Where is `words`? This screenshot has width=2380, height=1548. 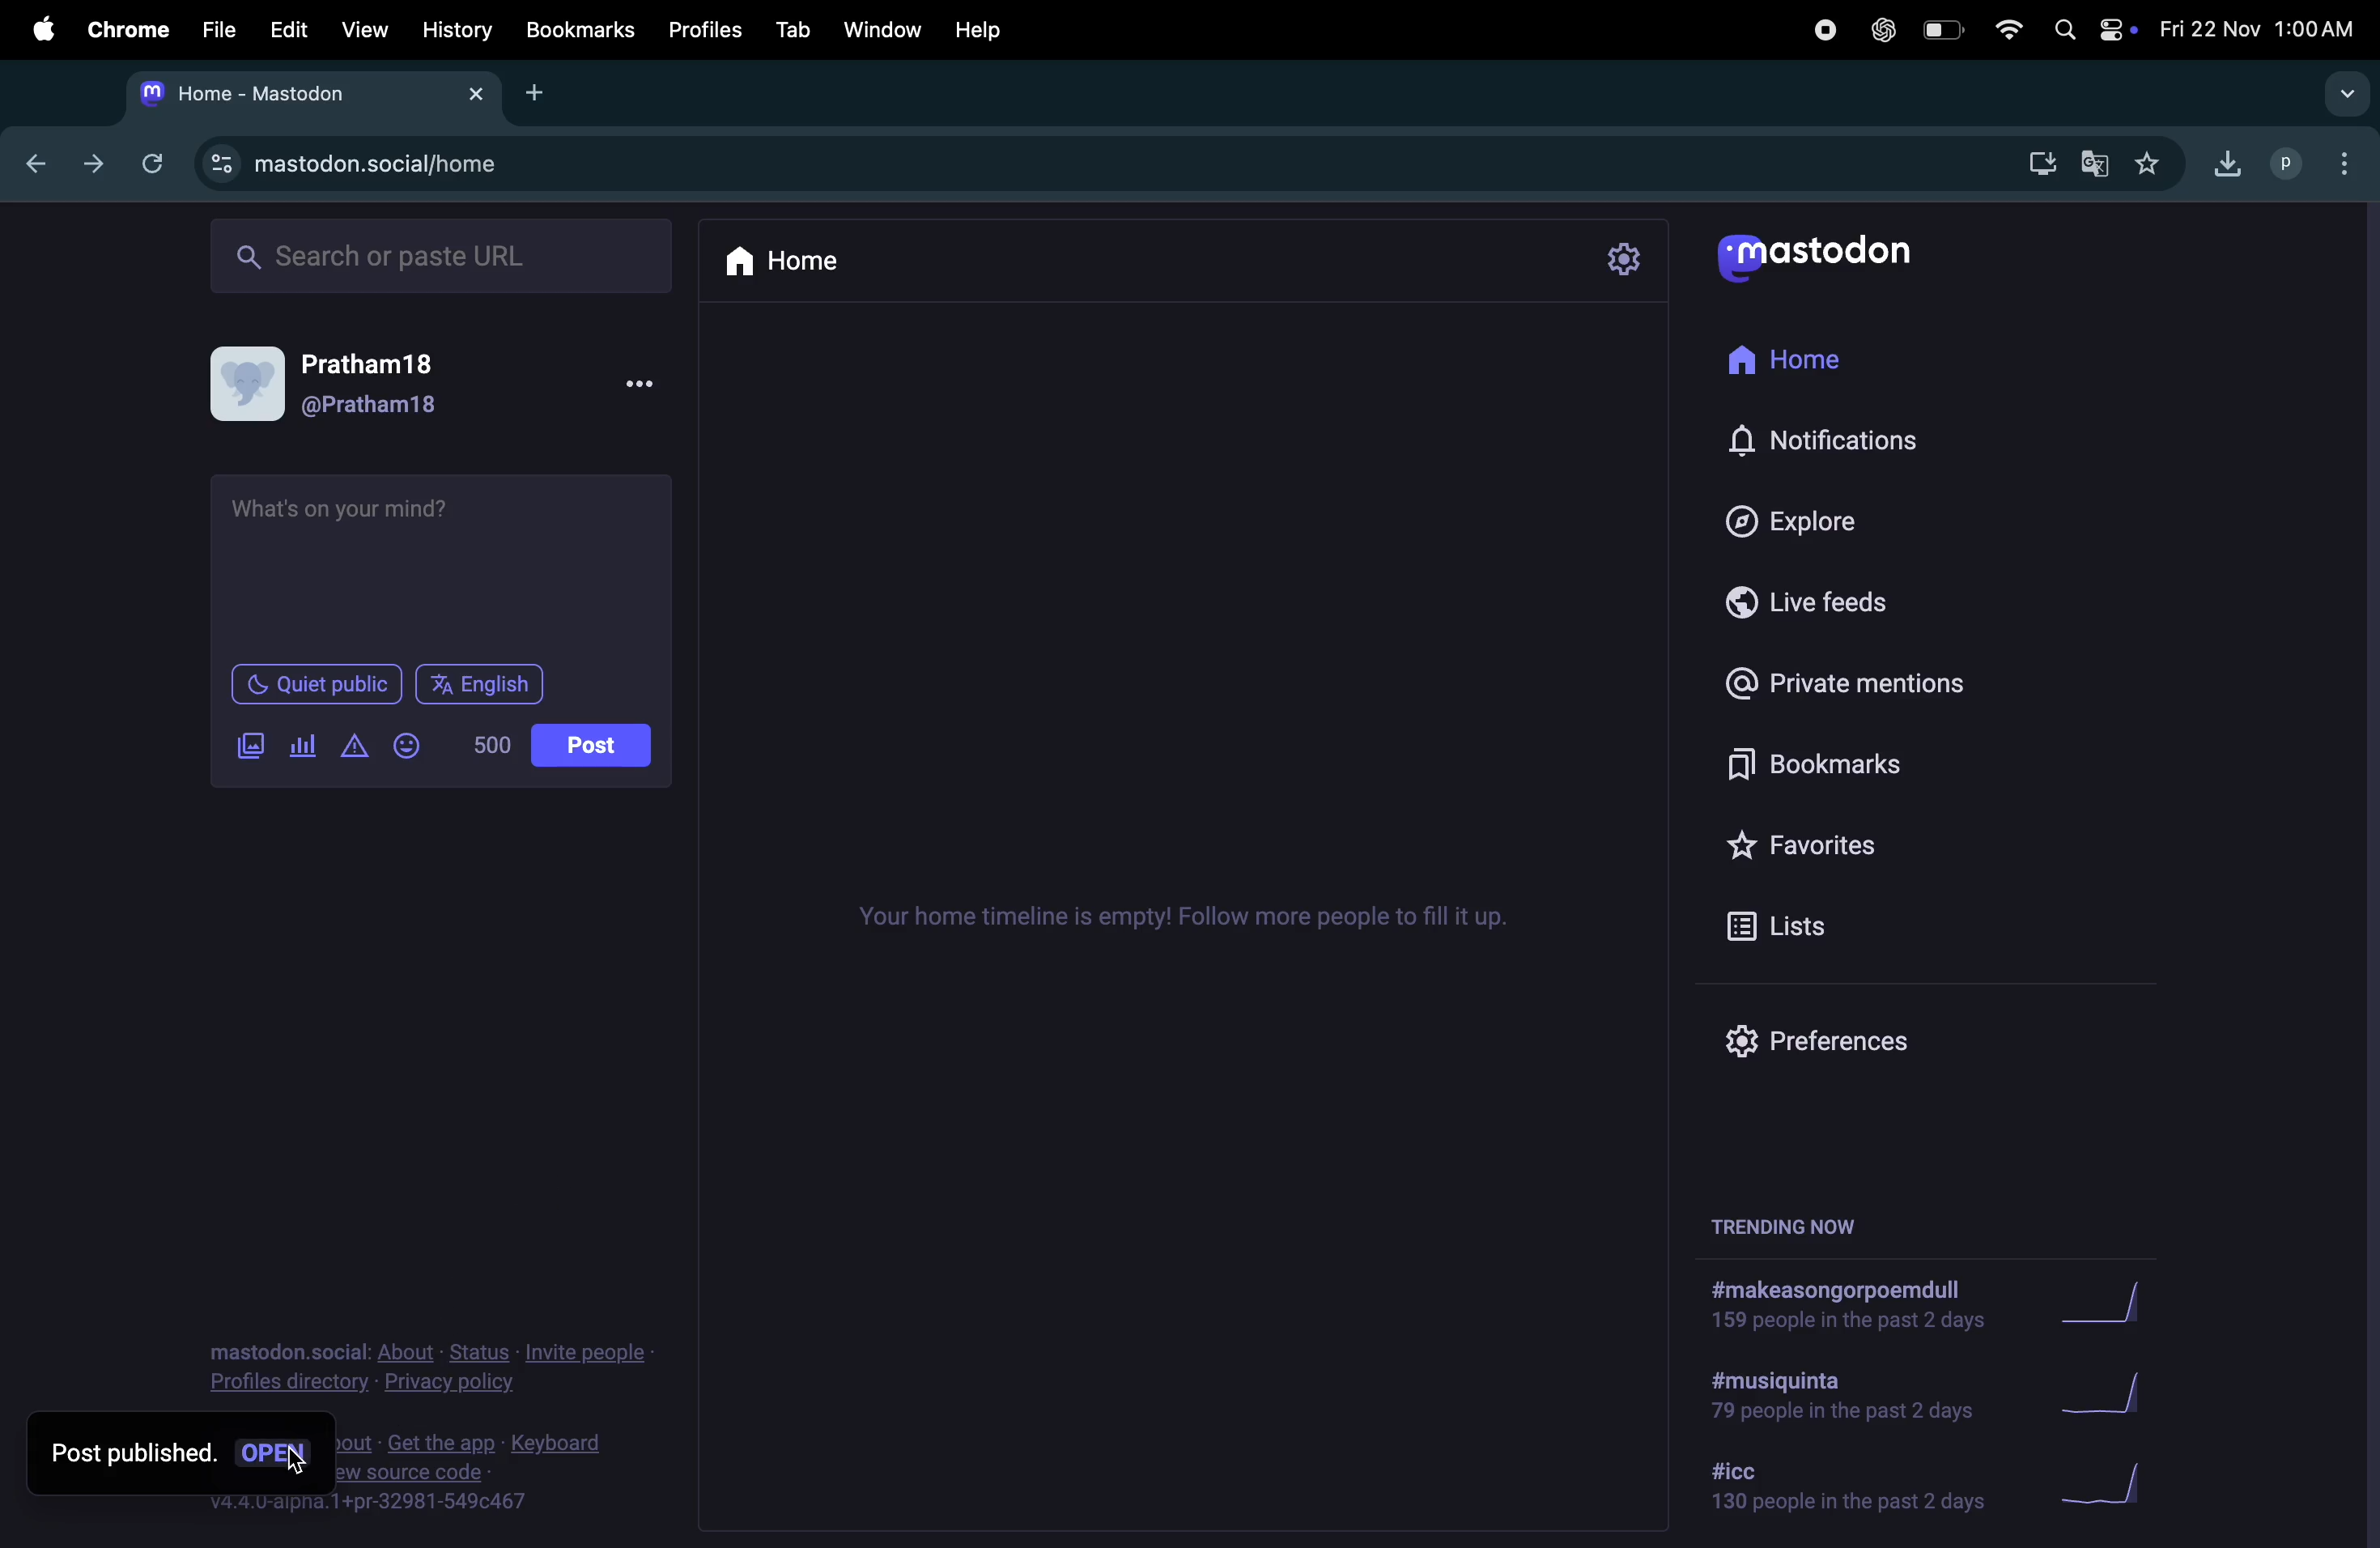
words is located at coordinates (491, 743).